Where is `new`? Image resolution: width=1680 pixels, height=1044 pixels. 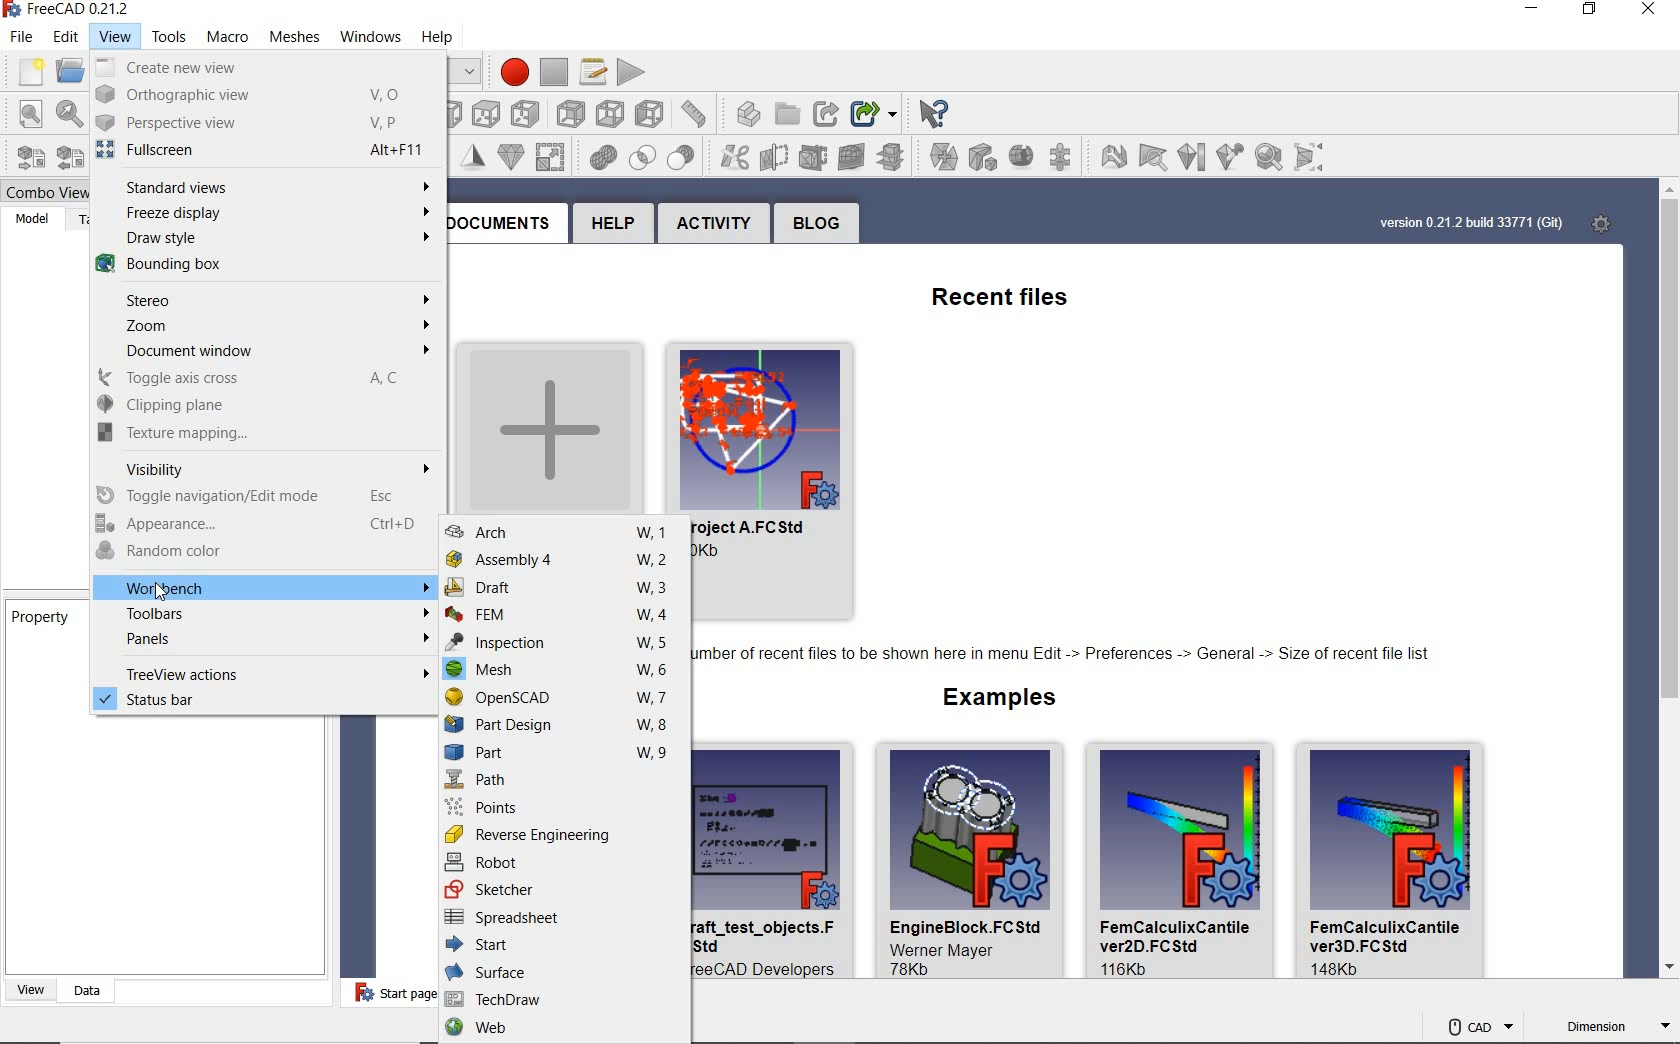 new is located at coordinates (25, 69).